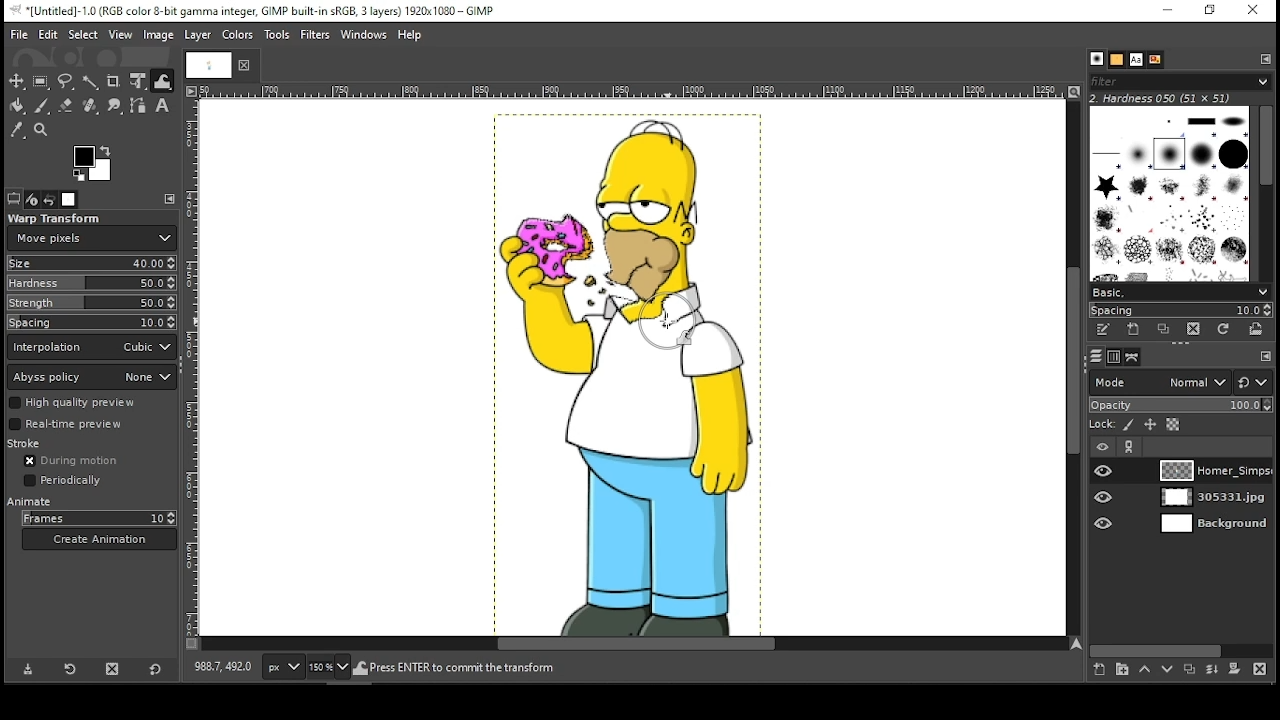  What do you see at coordinates (170, 199) in the screenshot?
I see `edit toolbar` at bounding box center [170, 199].